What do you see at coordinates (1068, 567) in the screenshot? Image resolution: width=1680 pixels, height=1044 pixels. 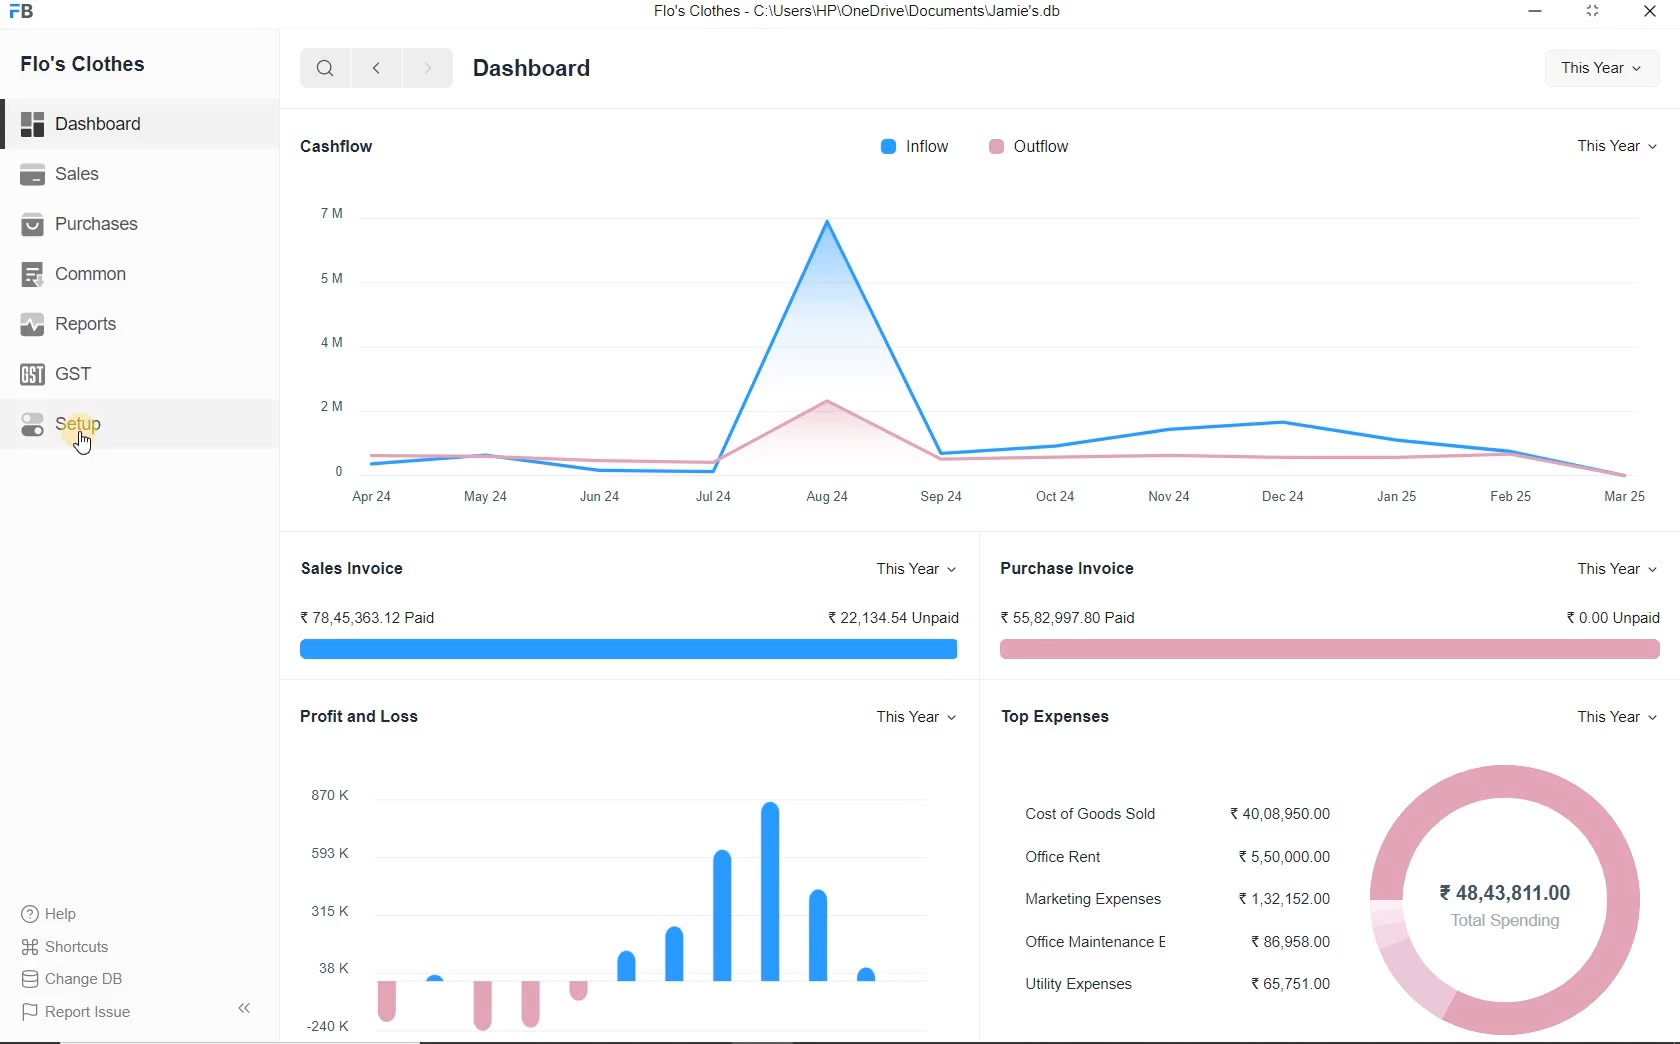 I see `Purchase Invoice` at bounding box center [1068, 567].